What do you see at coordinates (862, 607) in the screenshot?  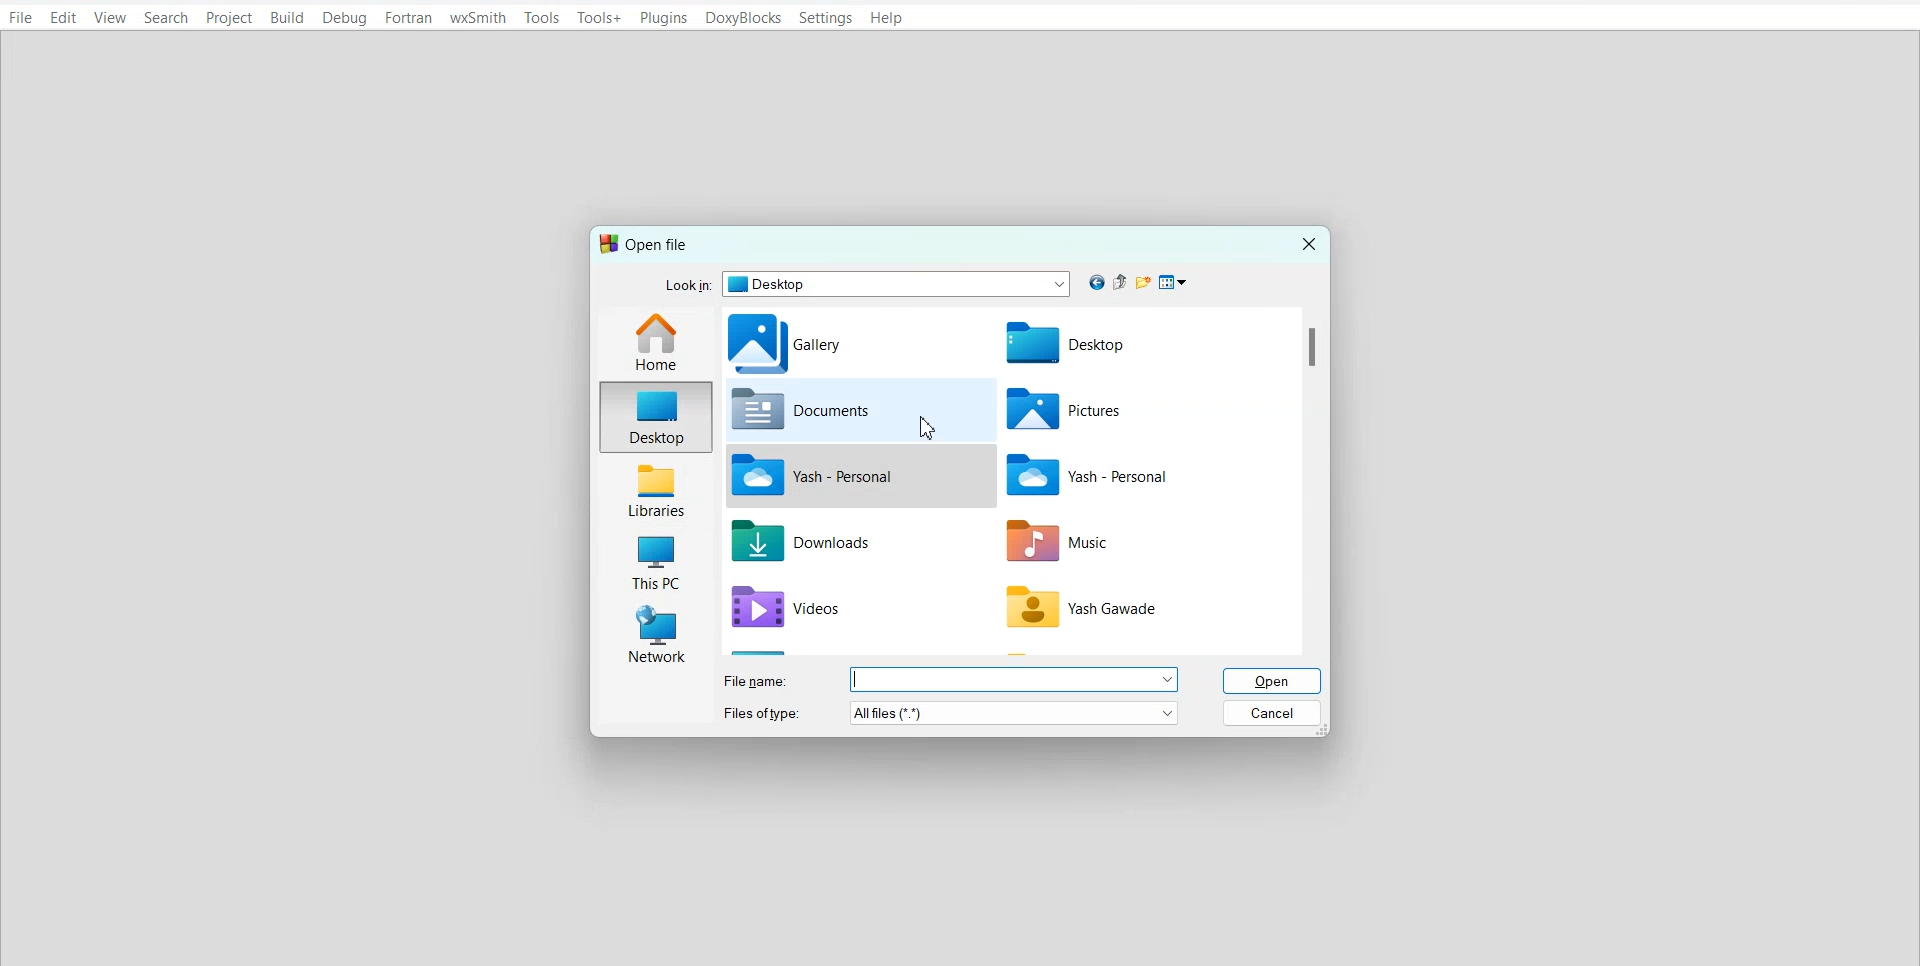 I see `Videos` at bounding box center [862, 607].